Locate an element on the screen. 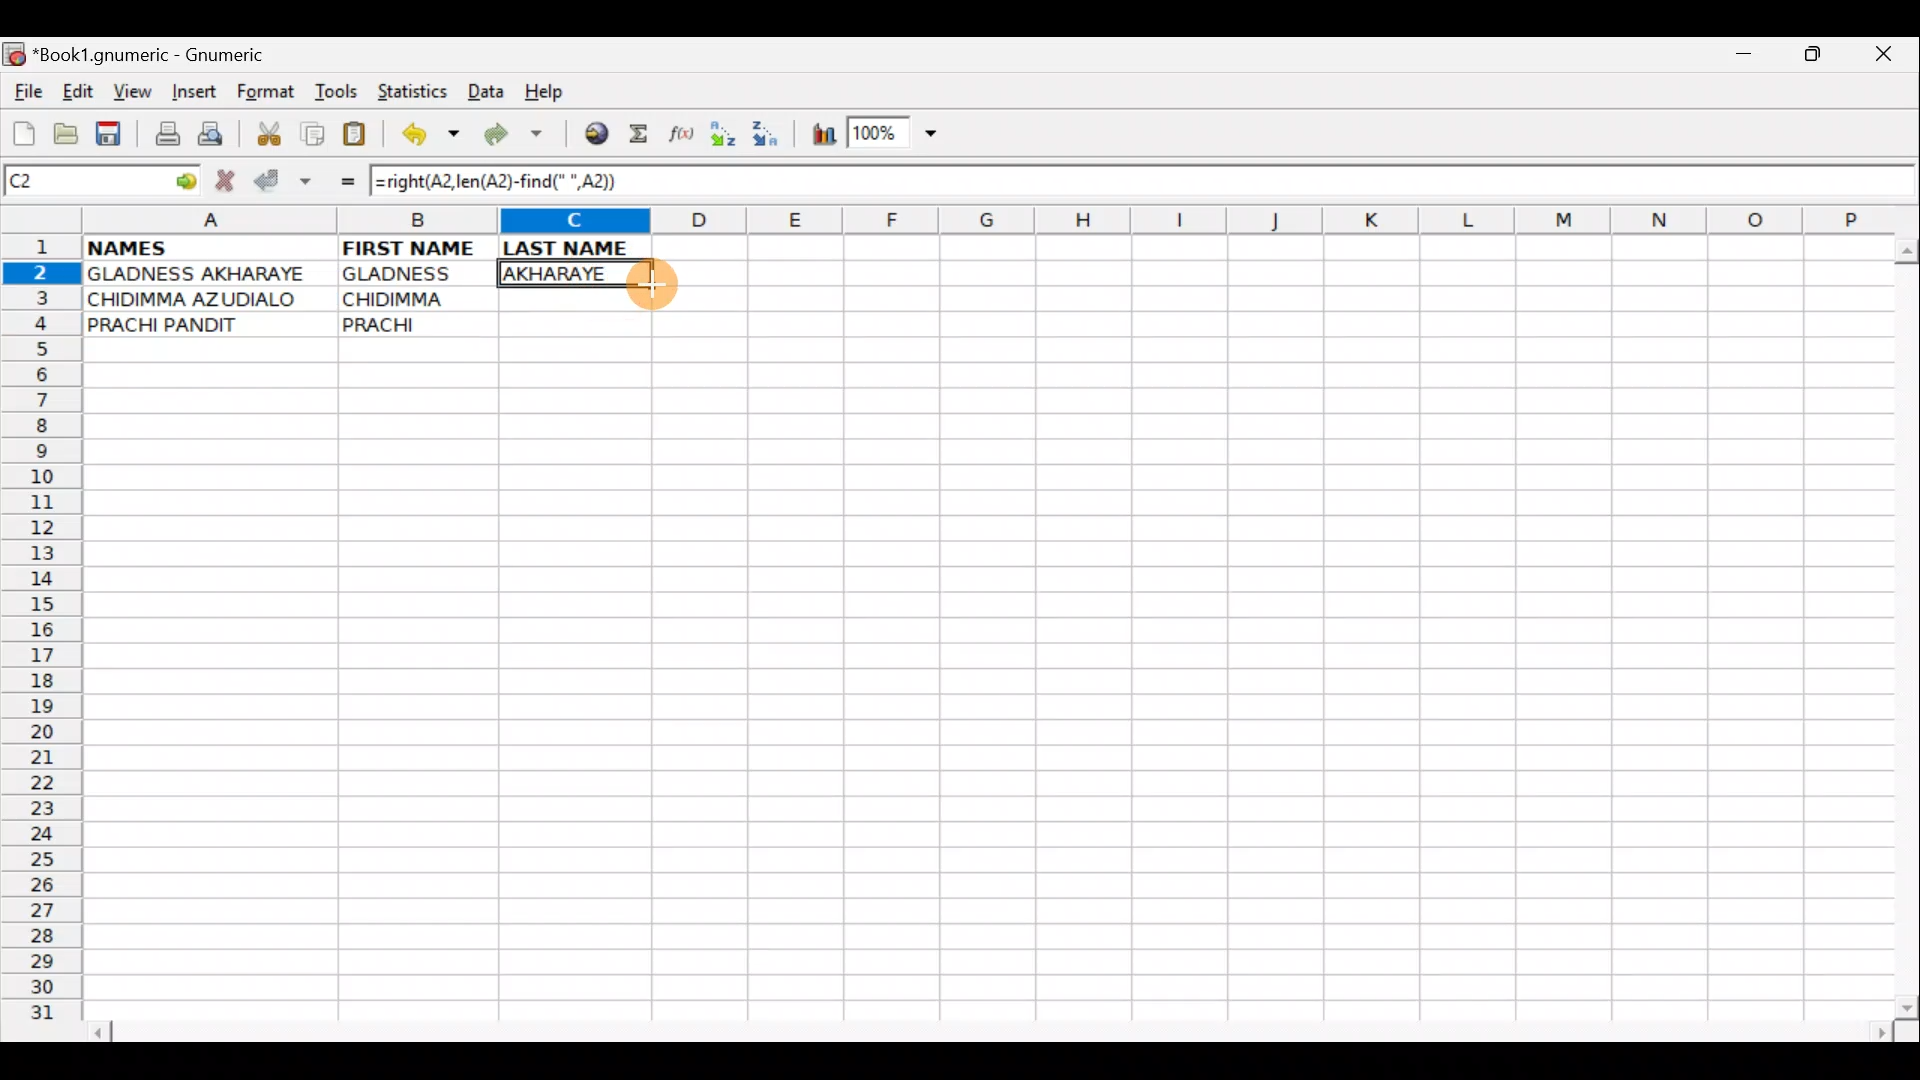  Sort Ascending order is located at coordinates (729, 138).